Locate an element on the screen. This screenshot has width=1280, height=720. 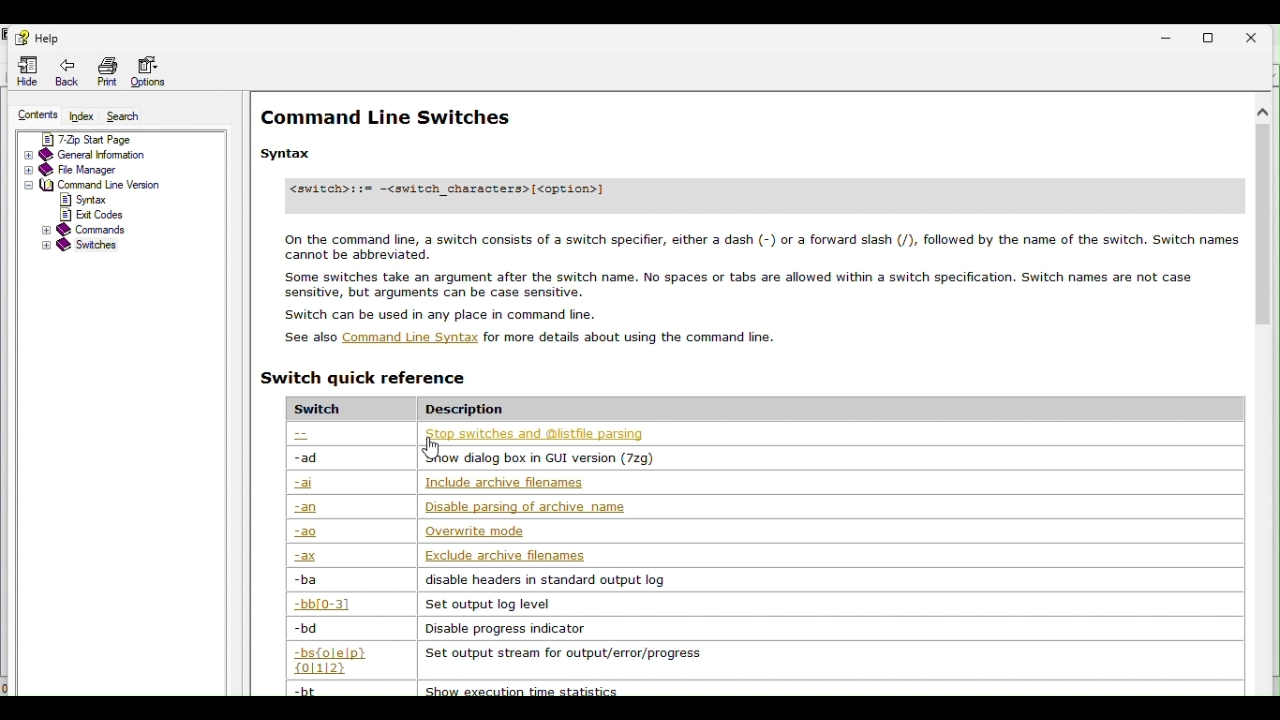
| Exclude archive filenames is located at coordinates (503, 556).